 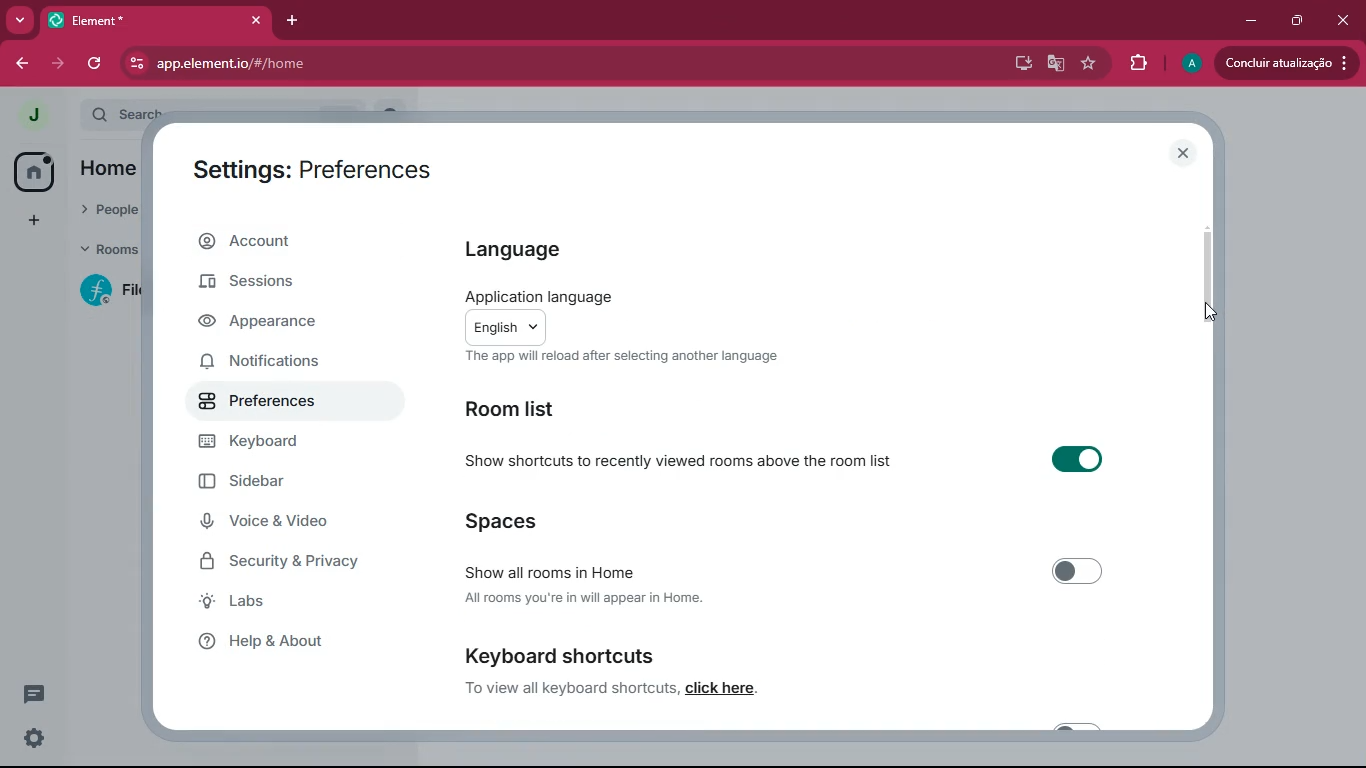 I want to click on English, so click(x=505, y=326).